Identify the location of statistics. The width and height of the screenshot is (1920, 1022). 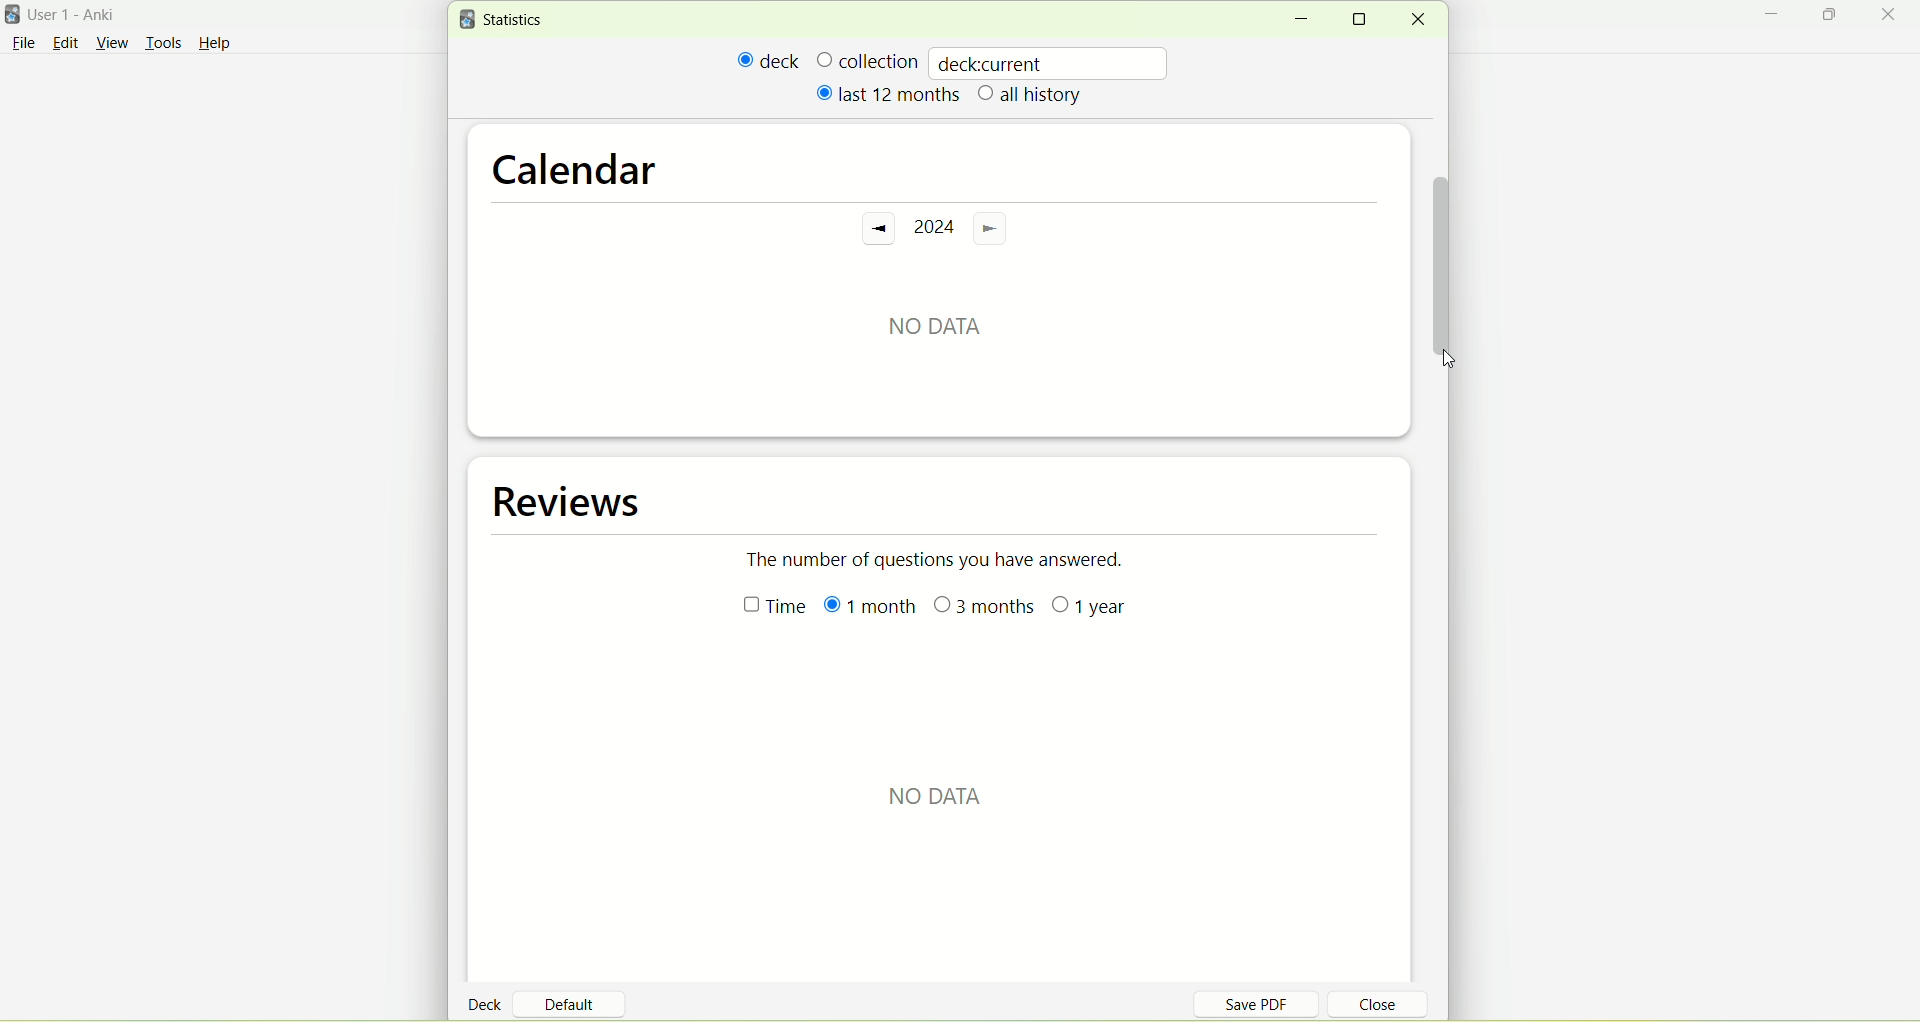
(506, 20).